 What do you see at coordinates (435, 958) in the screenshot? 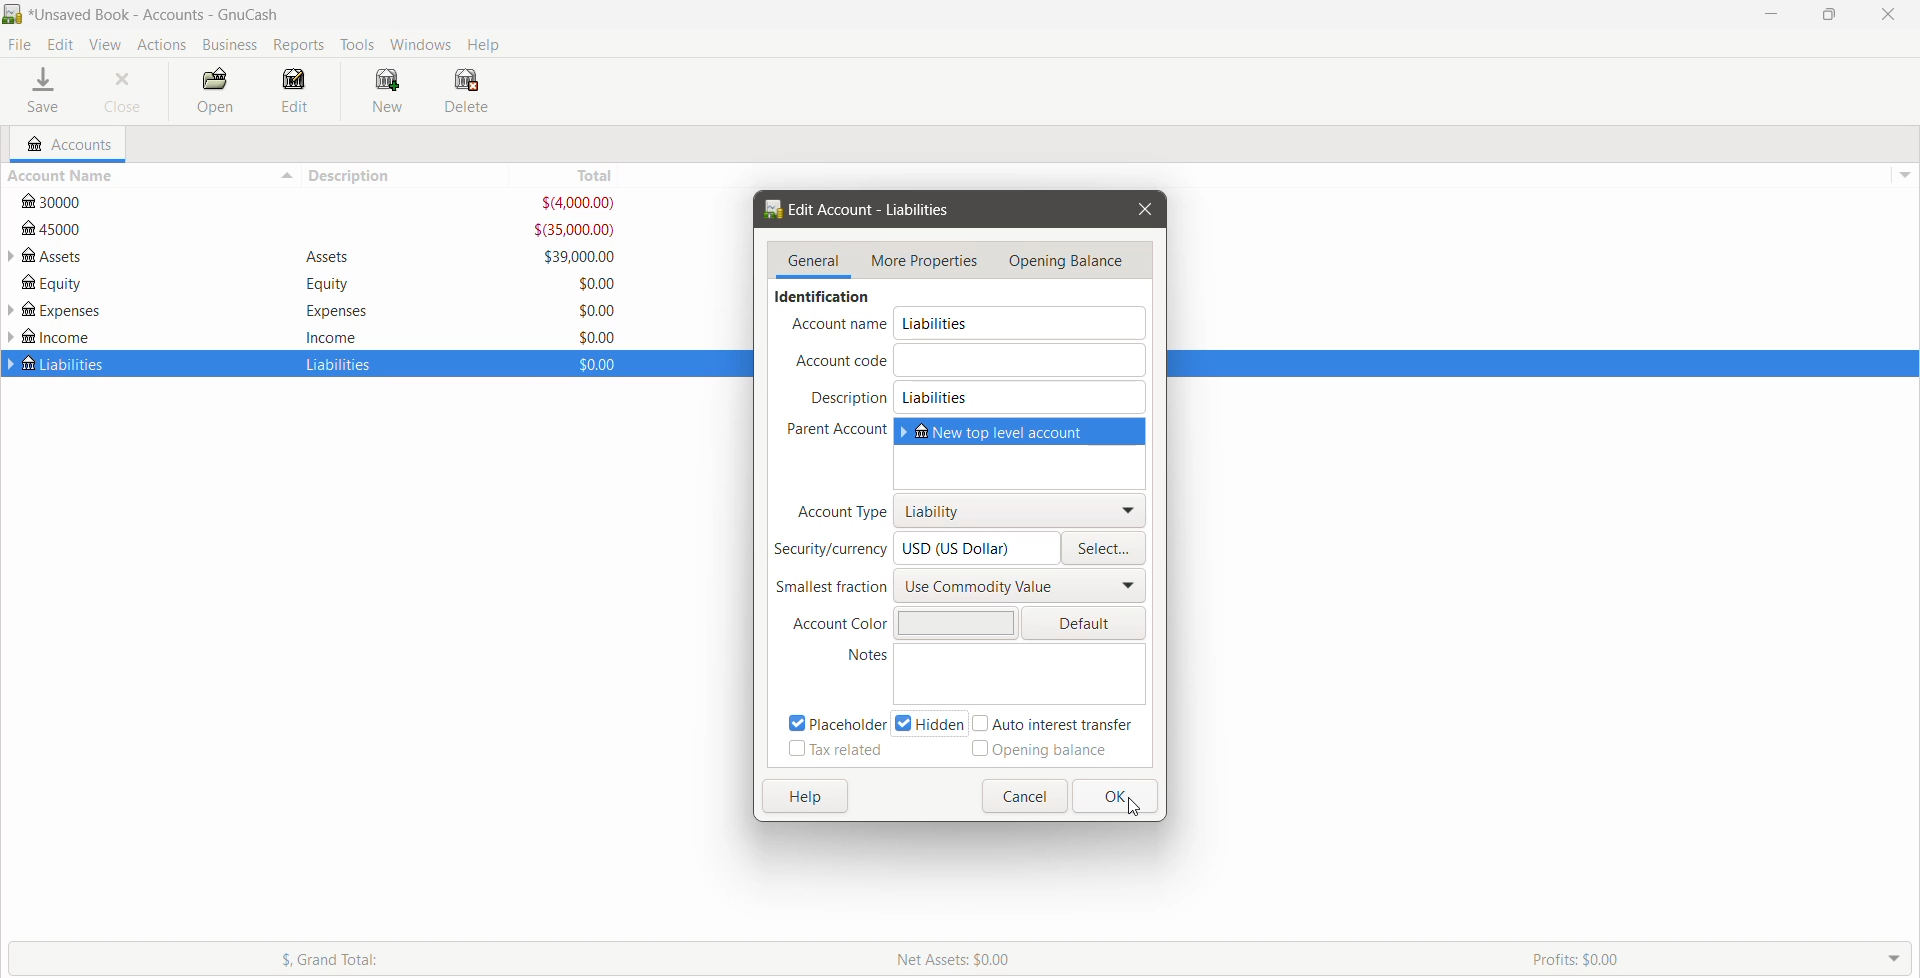
I see `Grand Total` at bounding box center [435, 958].